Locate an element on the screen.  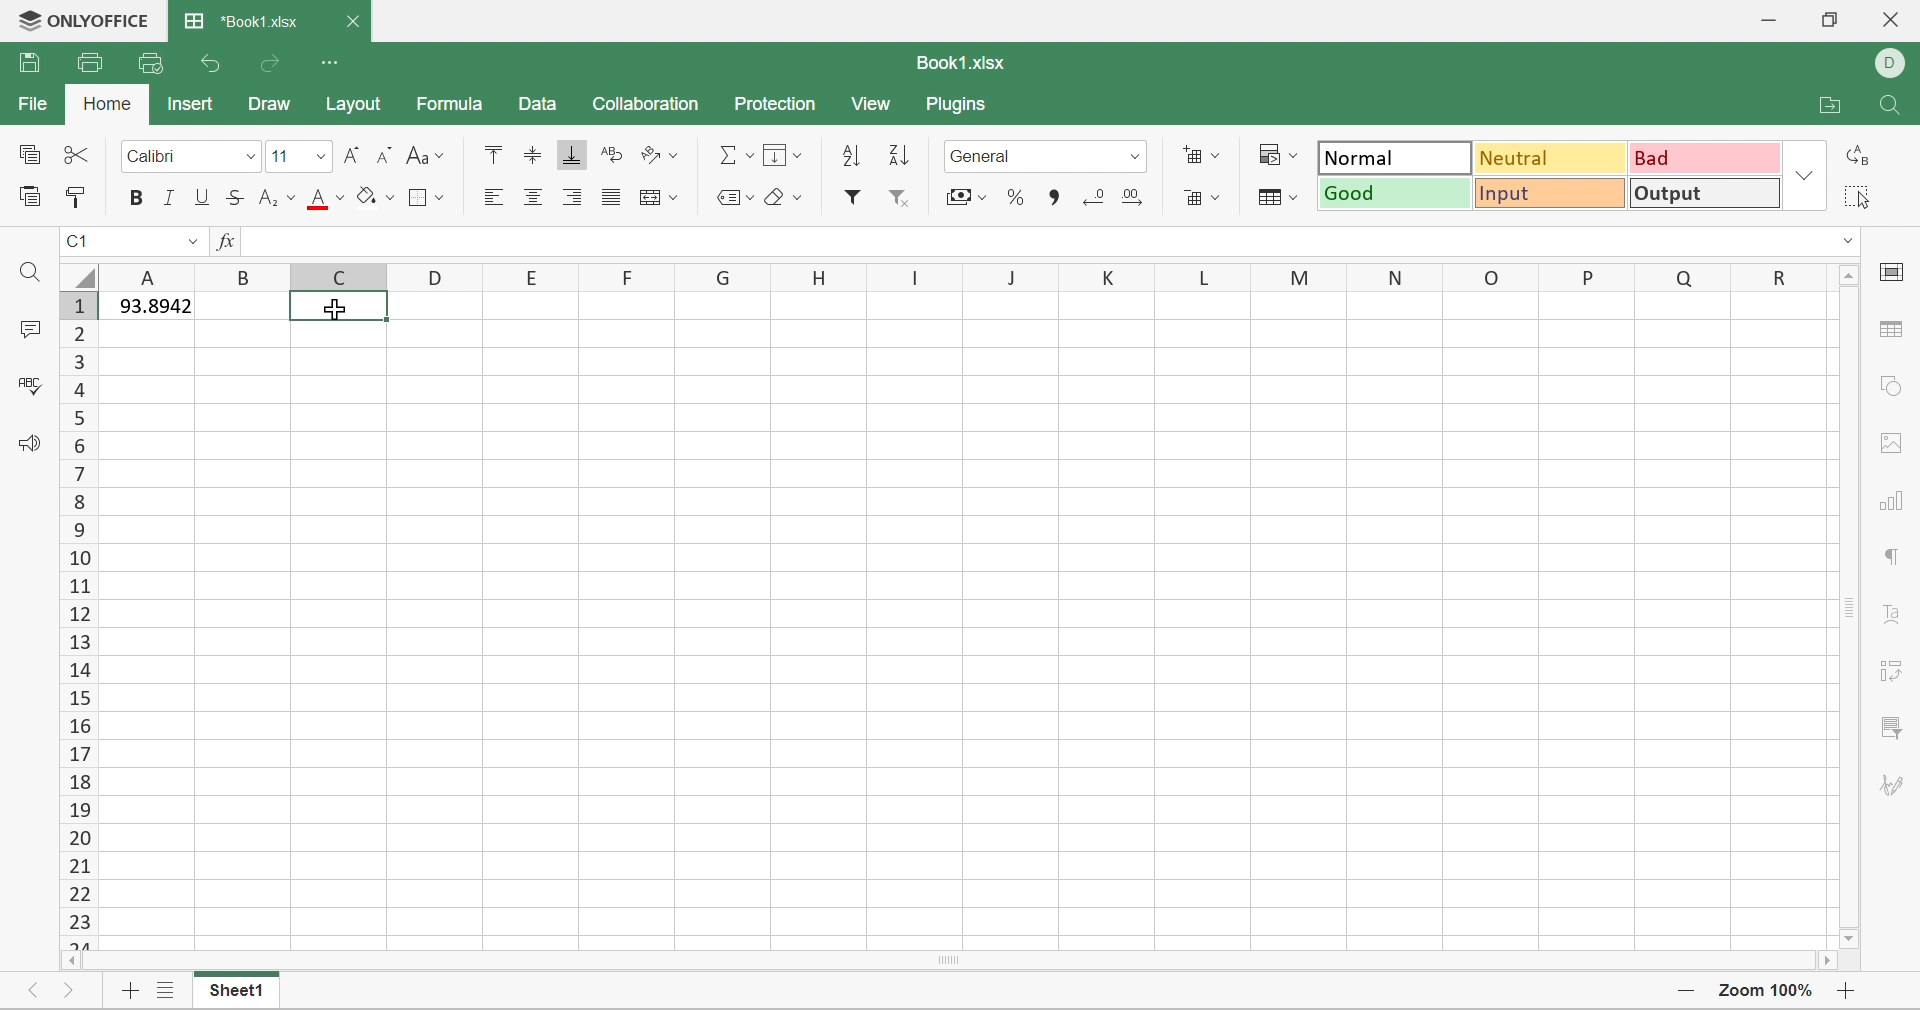
Align Top is located at coordinates (490, 152).